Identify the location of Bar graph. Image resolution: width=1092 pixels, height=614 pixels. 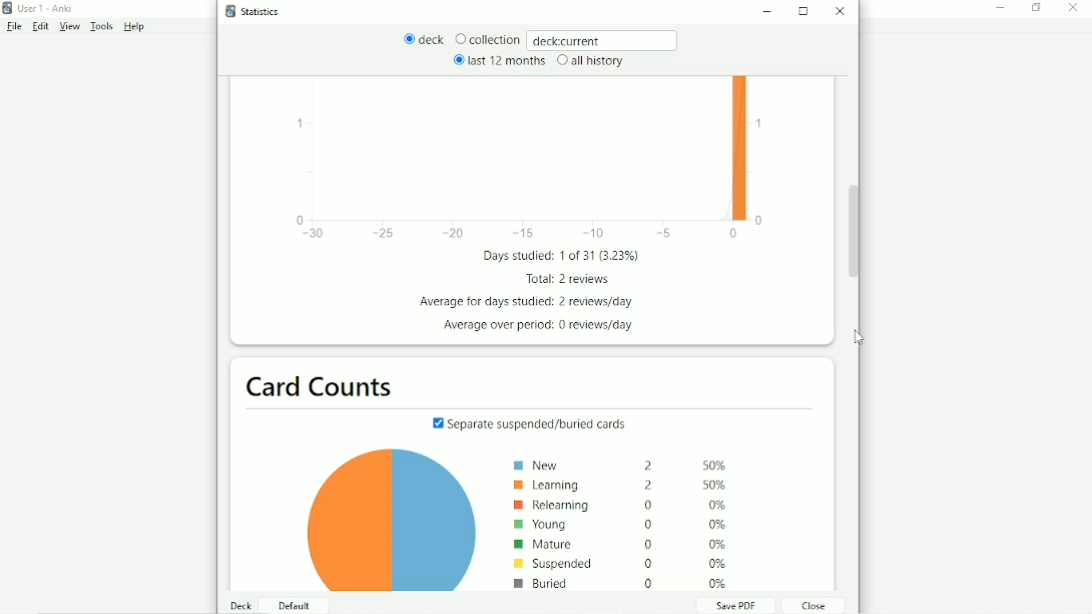
(530, 161).